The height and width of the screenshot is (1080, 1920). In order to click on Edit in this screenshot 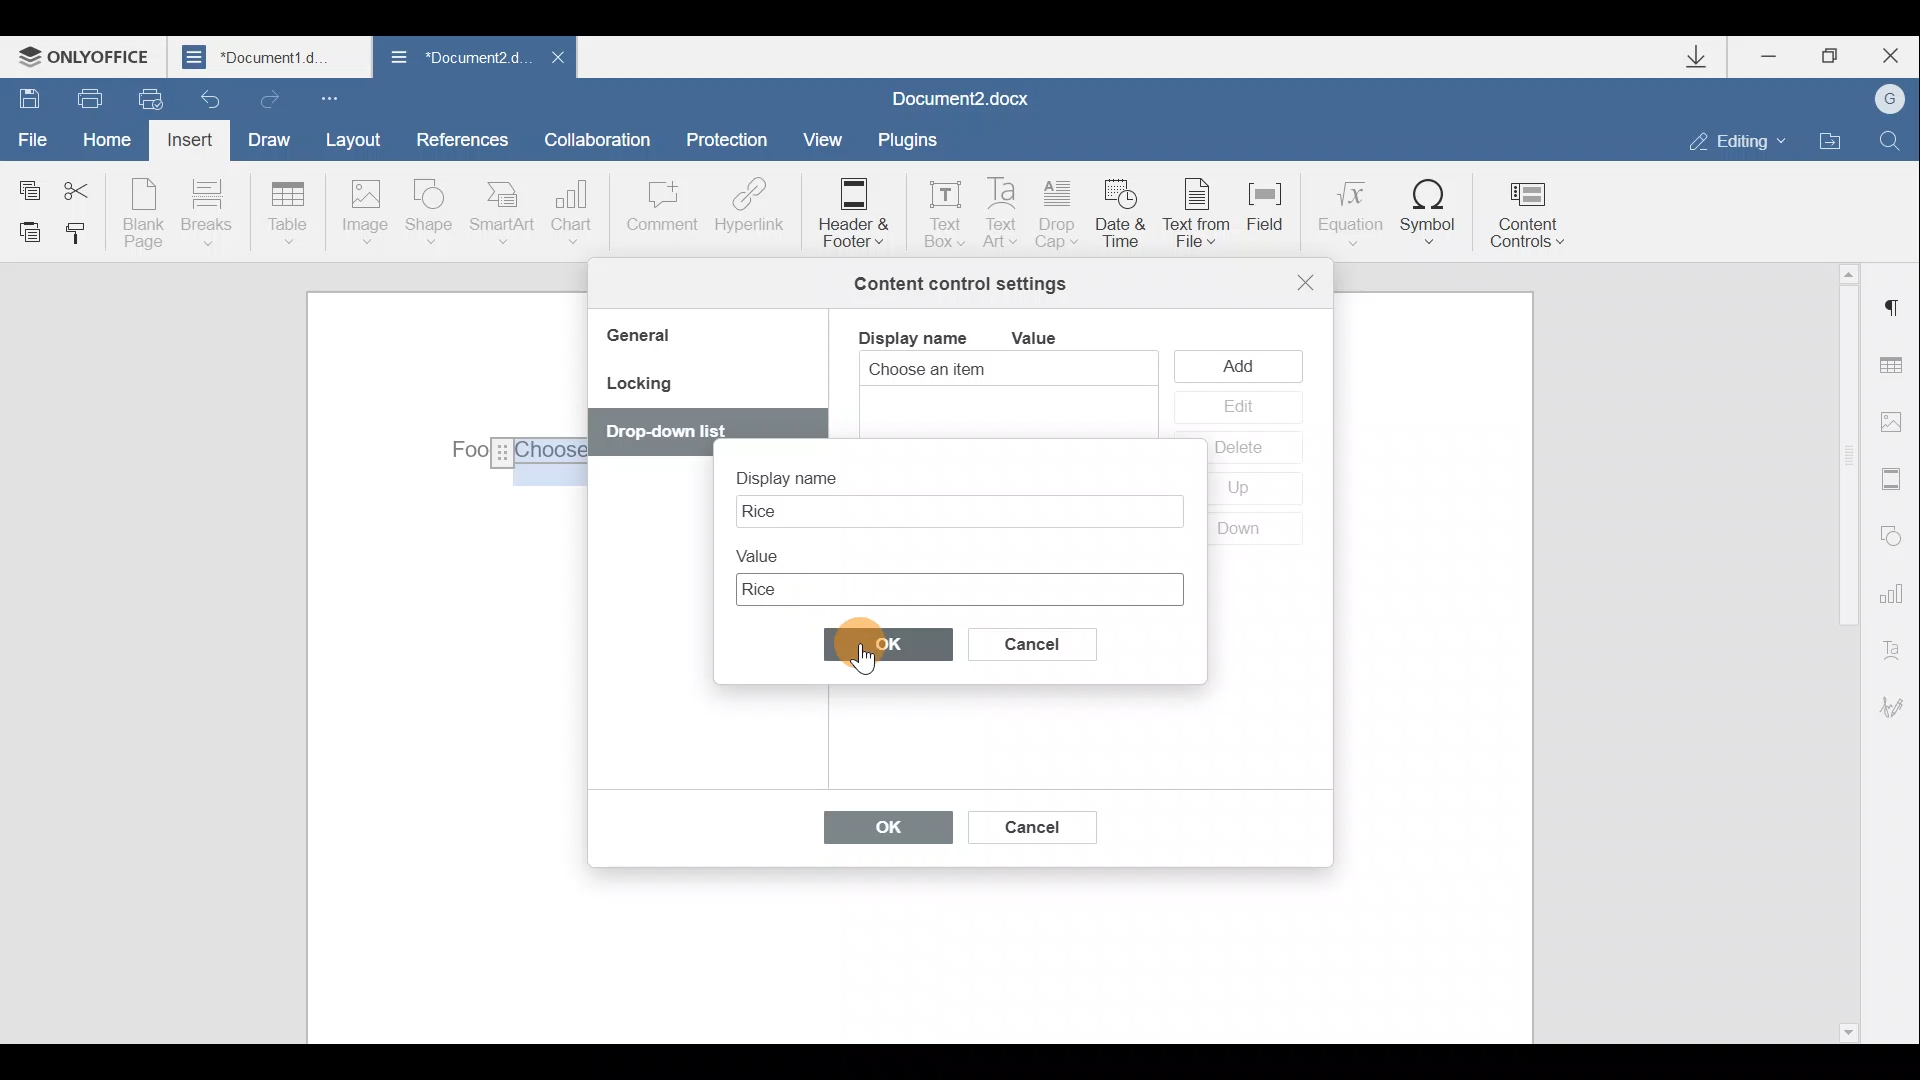, I will do `click(1237, 408)`.